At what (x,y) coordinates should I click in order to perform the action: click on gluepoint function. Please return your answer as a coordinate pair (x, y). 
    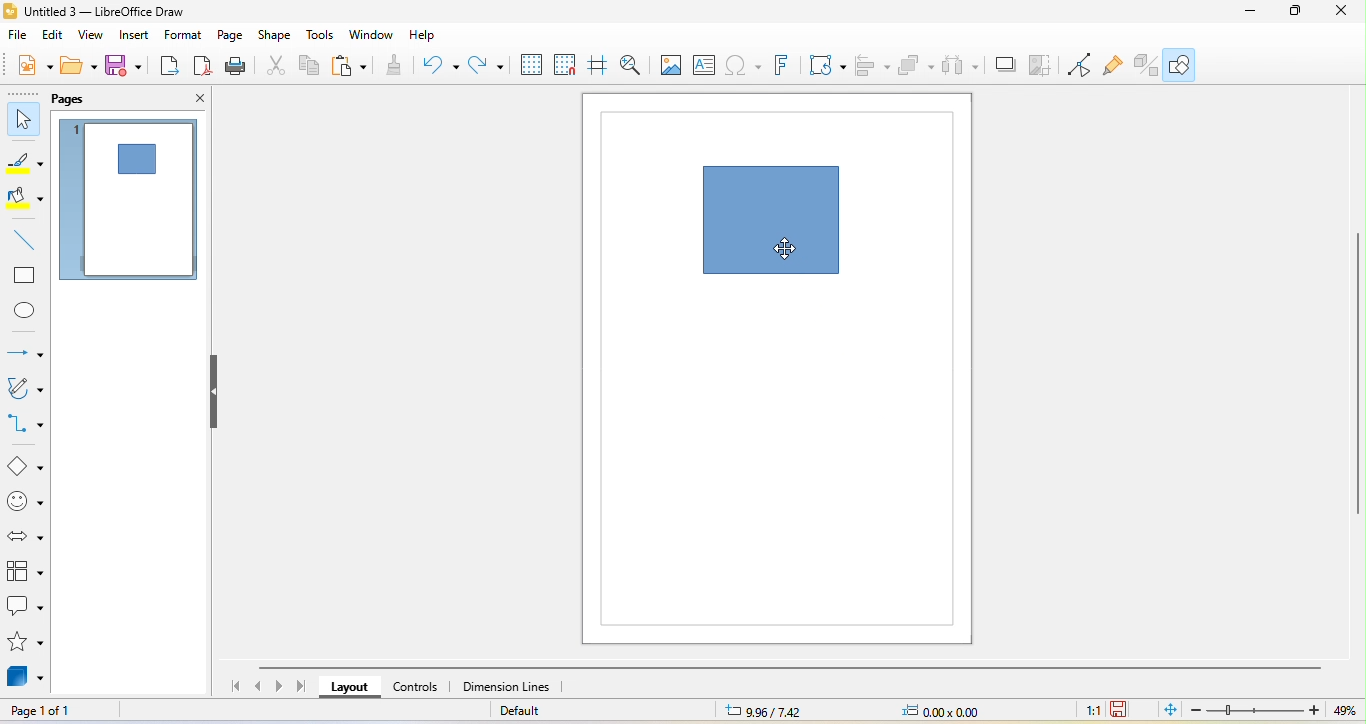
    Looking at the image, I should click on (1115, 65).